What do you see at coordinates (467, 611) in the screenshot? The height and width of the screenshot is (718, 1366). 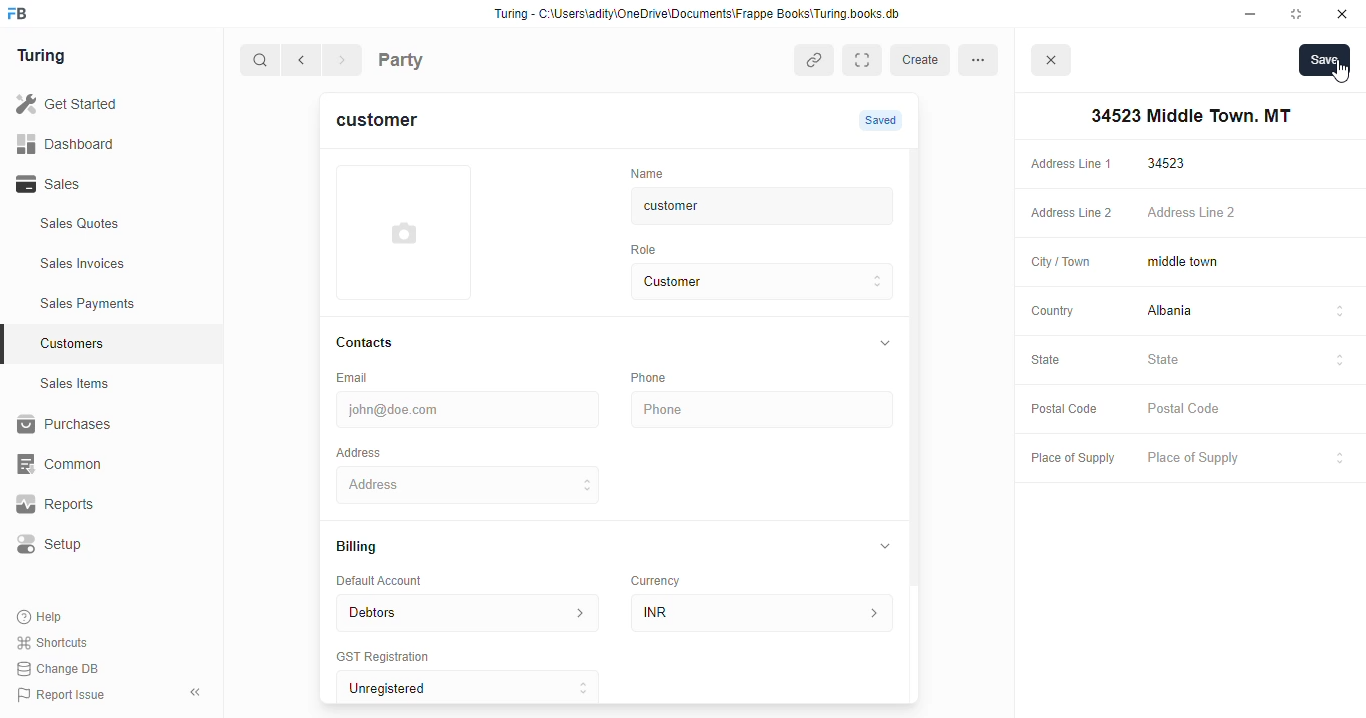 I see `Debtors` at bounding box center [467, 611].